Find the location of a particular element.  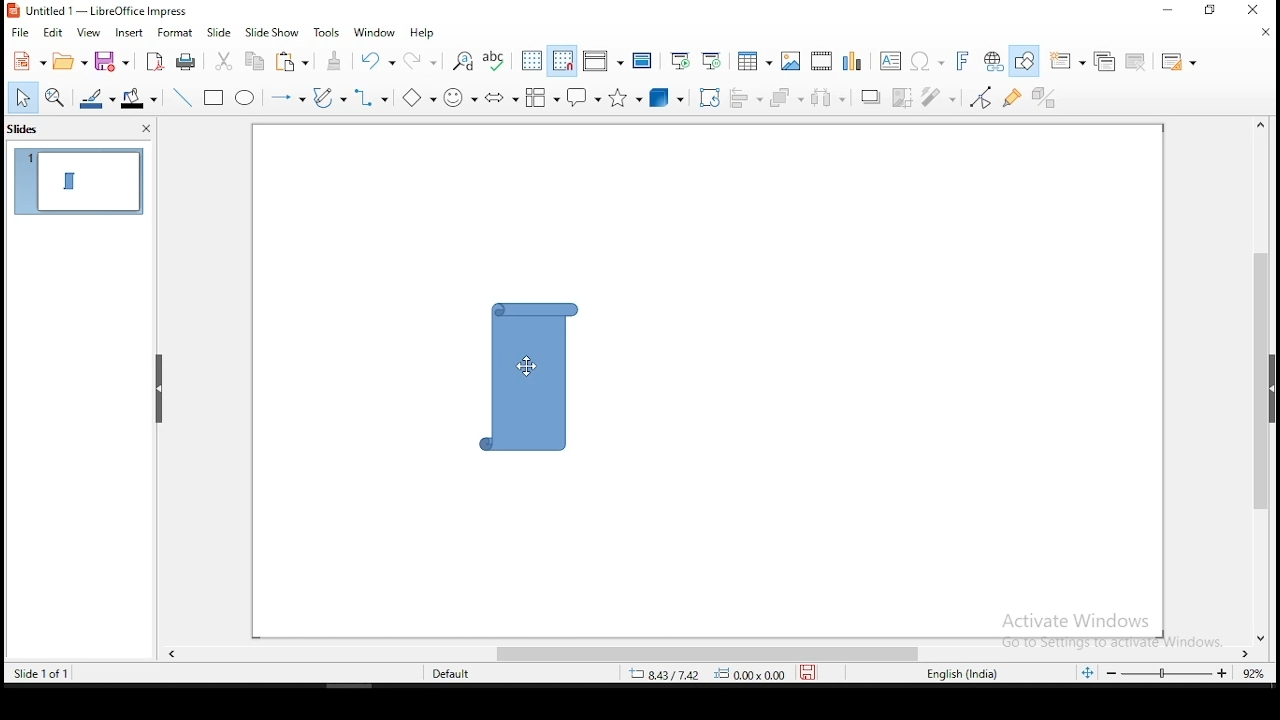

slide is located at coordinates (217, 33).